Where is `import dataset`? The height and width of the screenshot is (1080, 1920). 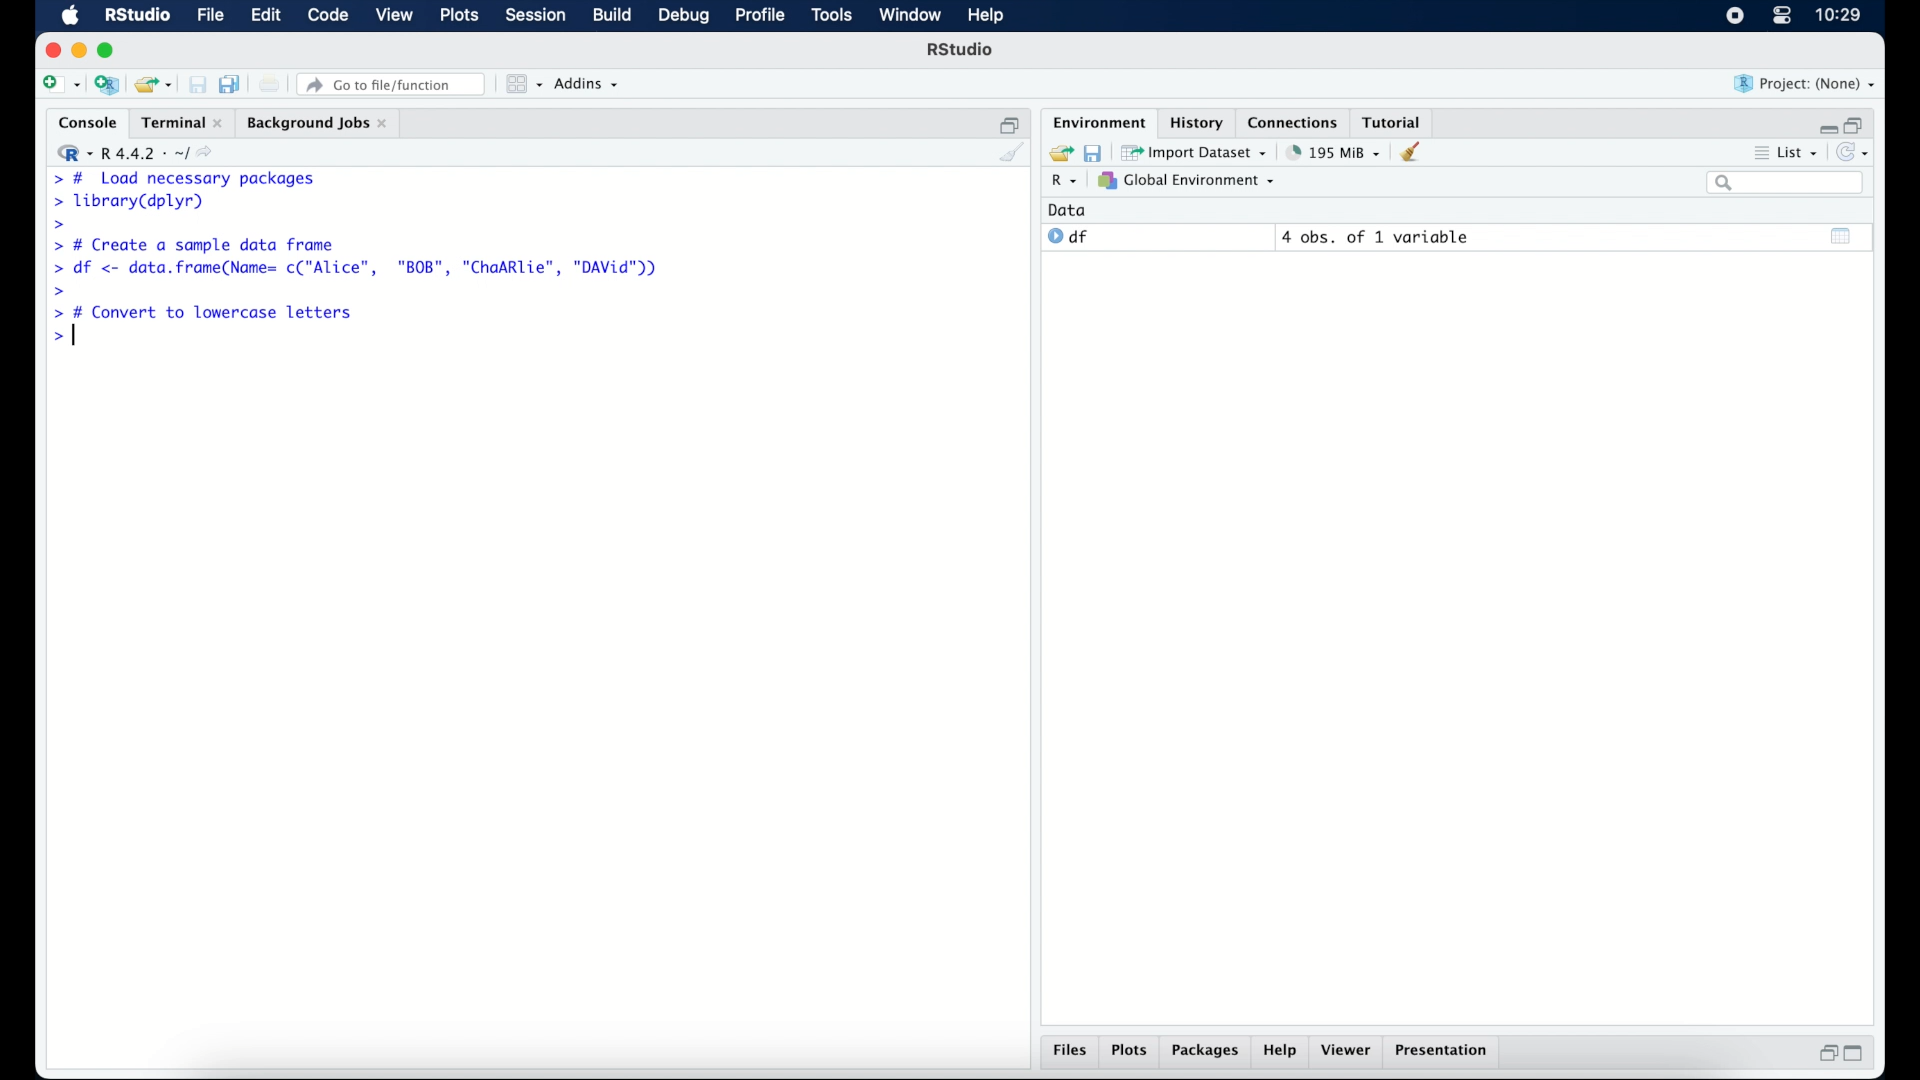
import dataset is located at coordinates (1196, 151).